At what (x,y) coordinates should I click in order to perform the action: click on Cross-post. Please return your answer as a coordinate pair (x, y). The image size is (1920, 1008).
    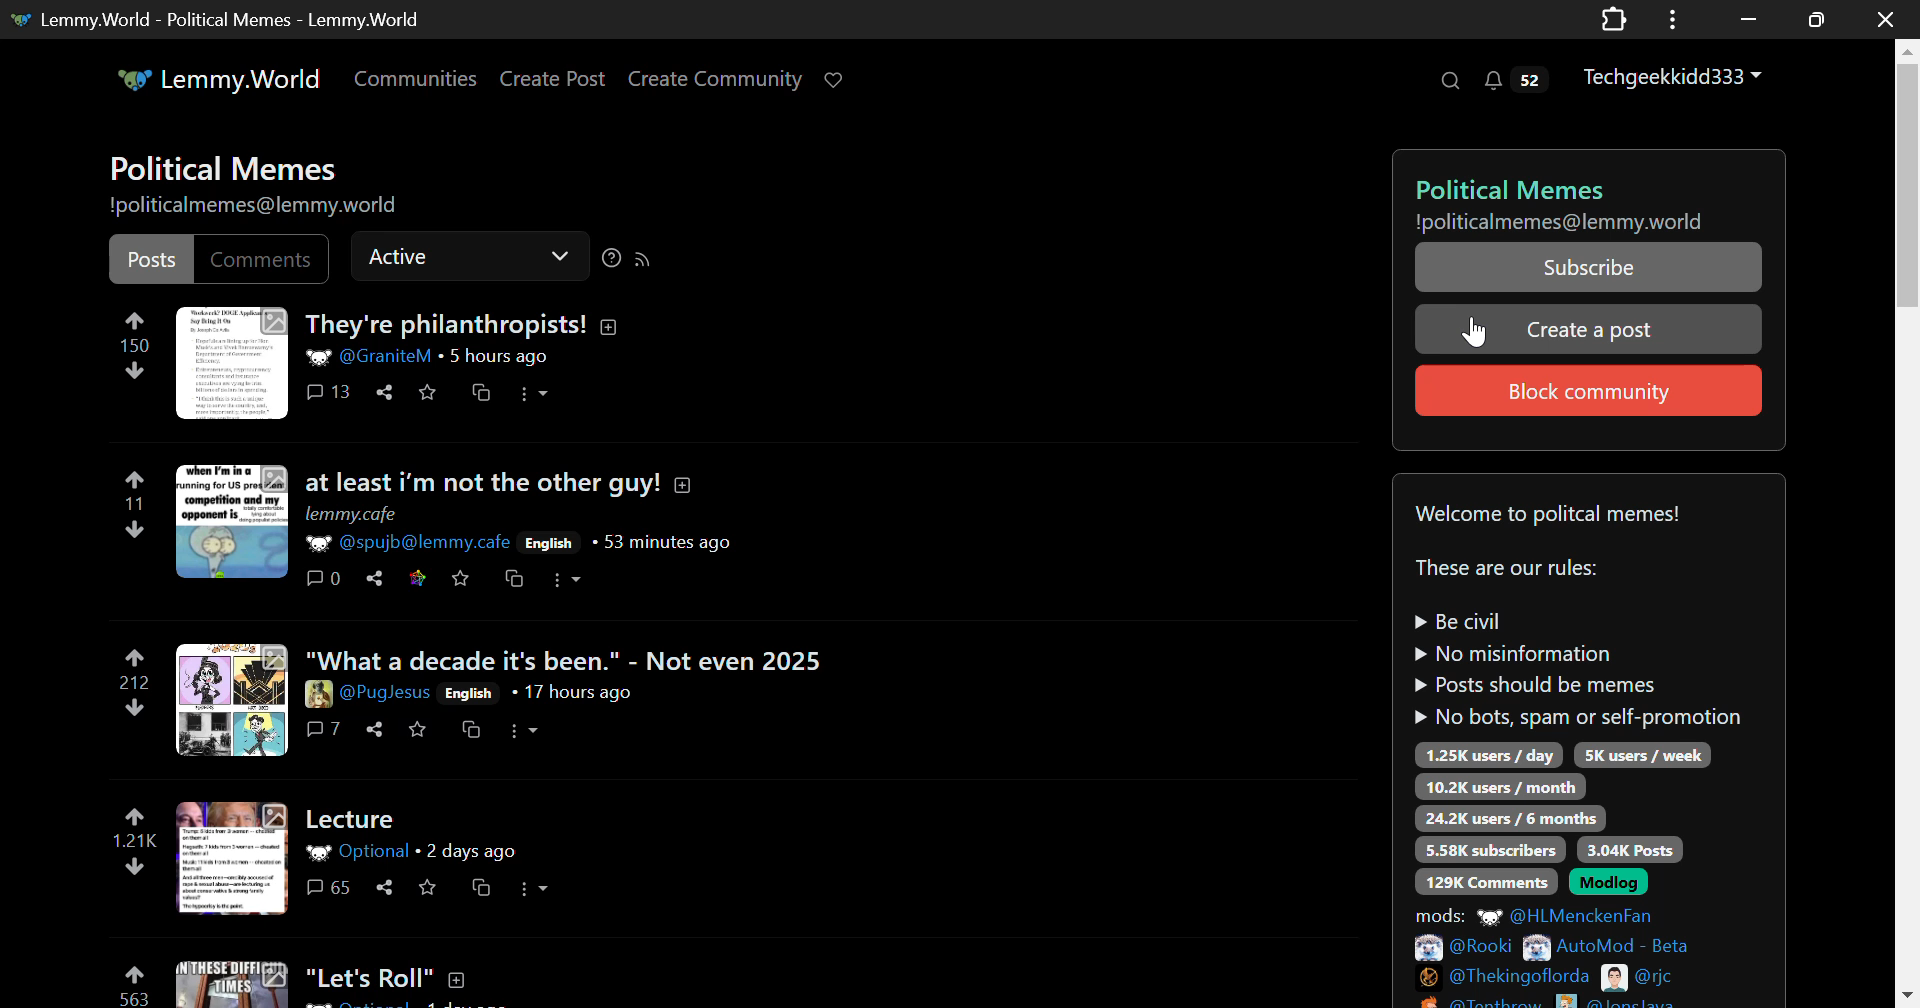
    Looking at the image, I should click on (482, 889).